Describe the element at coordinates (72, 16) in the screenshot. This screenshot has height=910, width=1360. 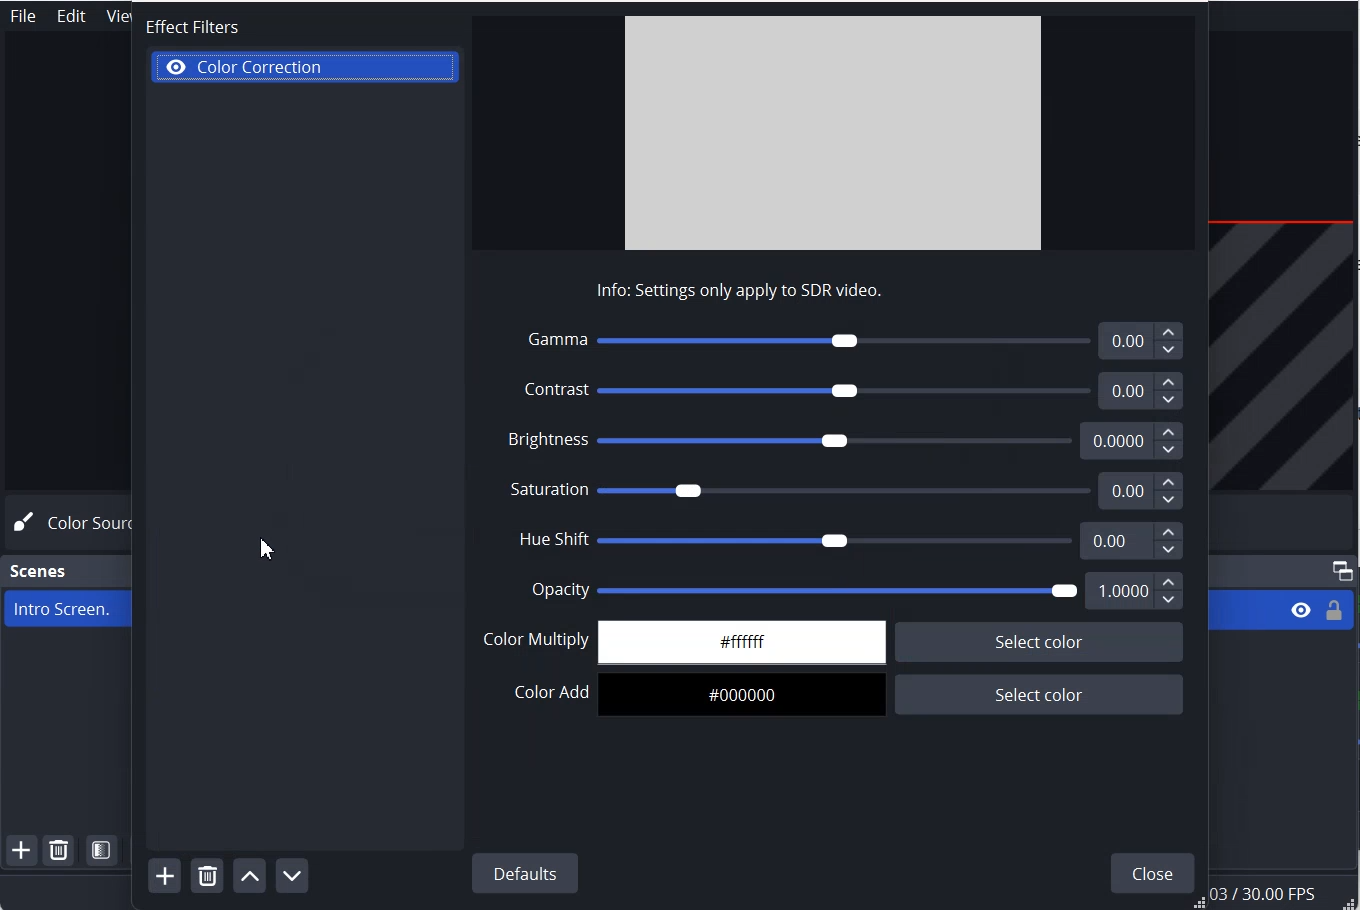
I see `Edit` at that location.